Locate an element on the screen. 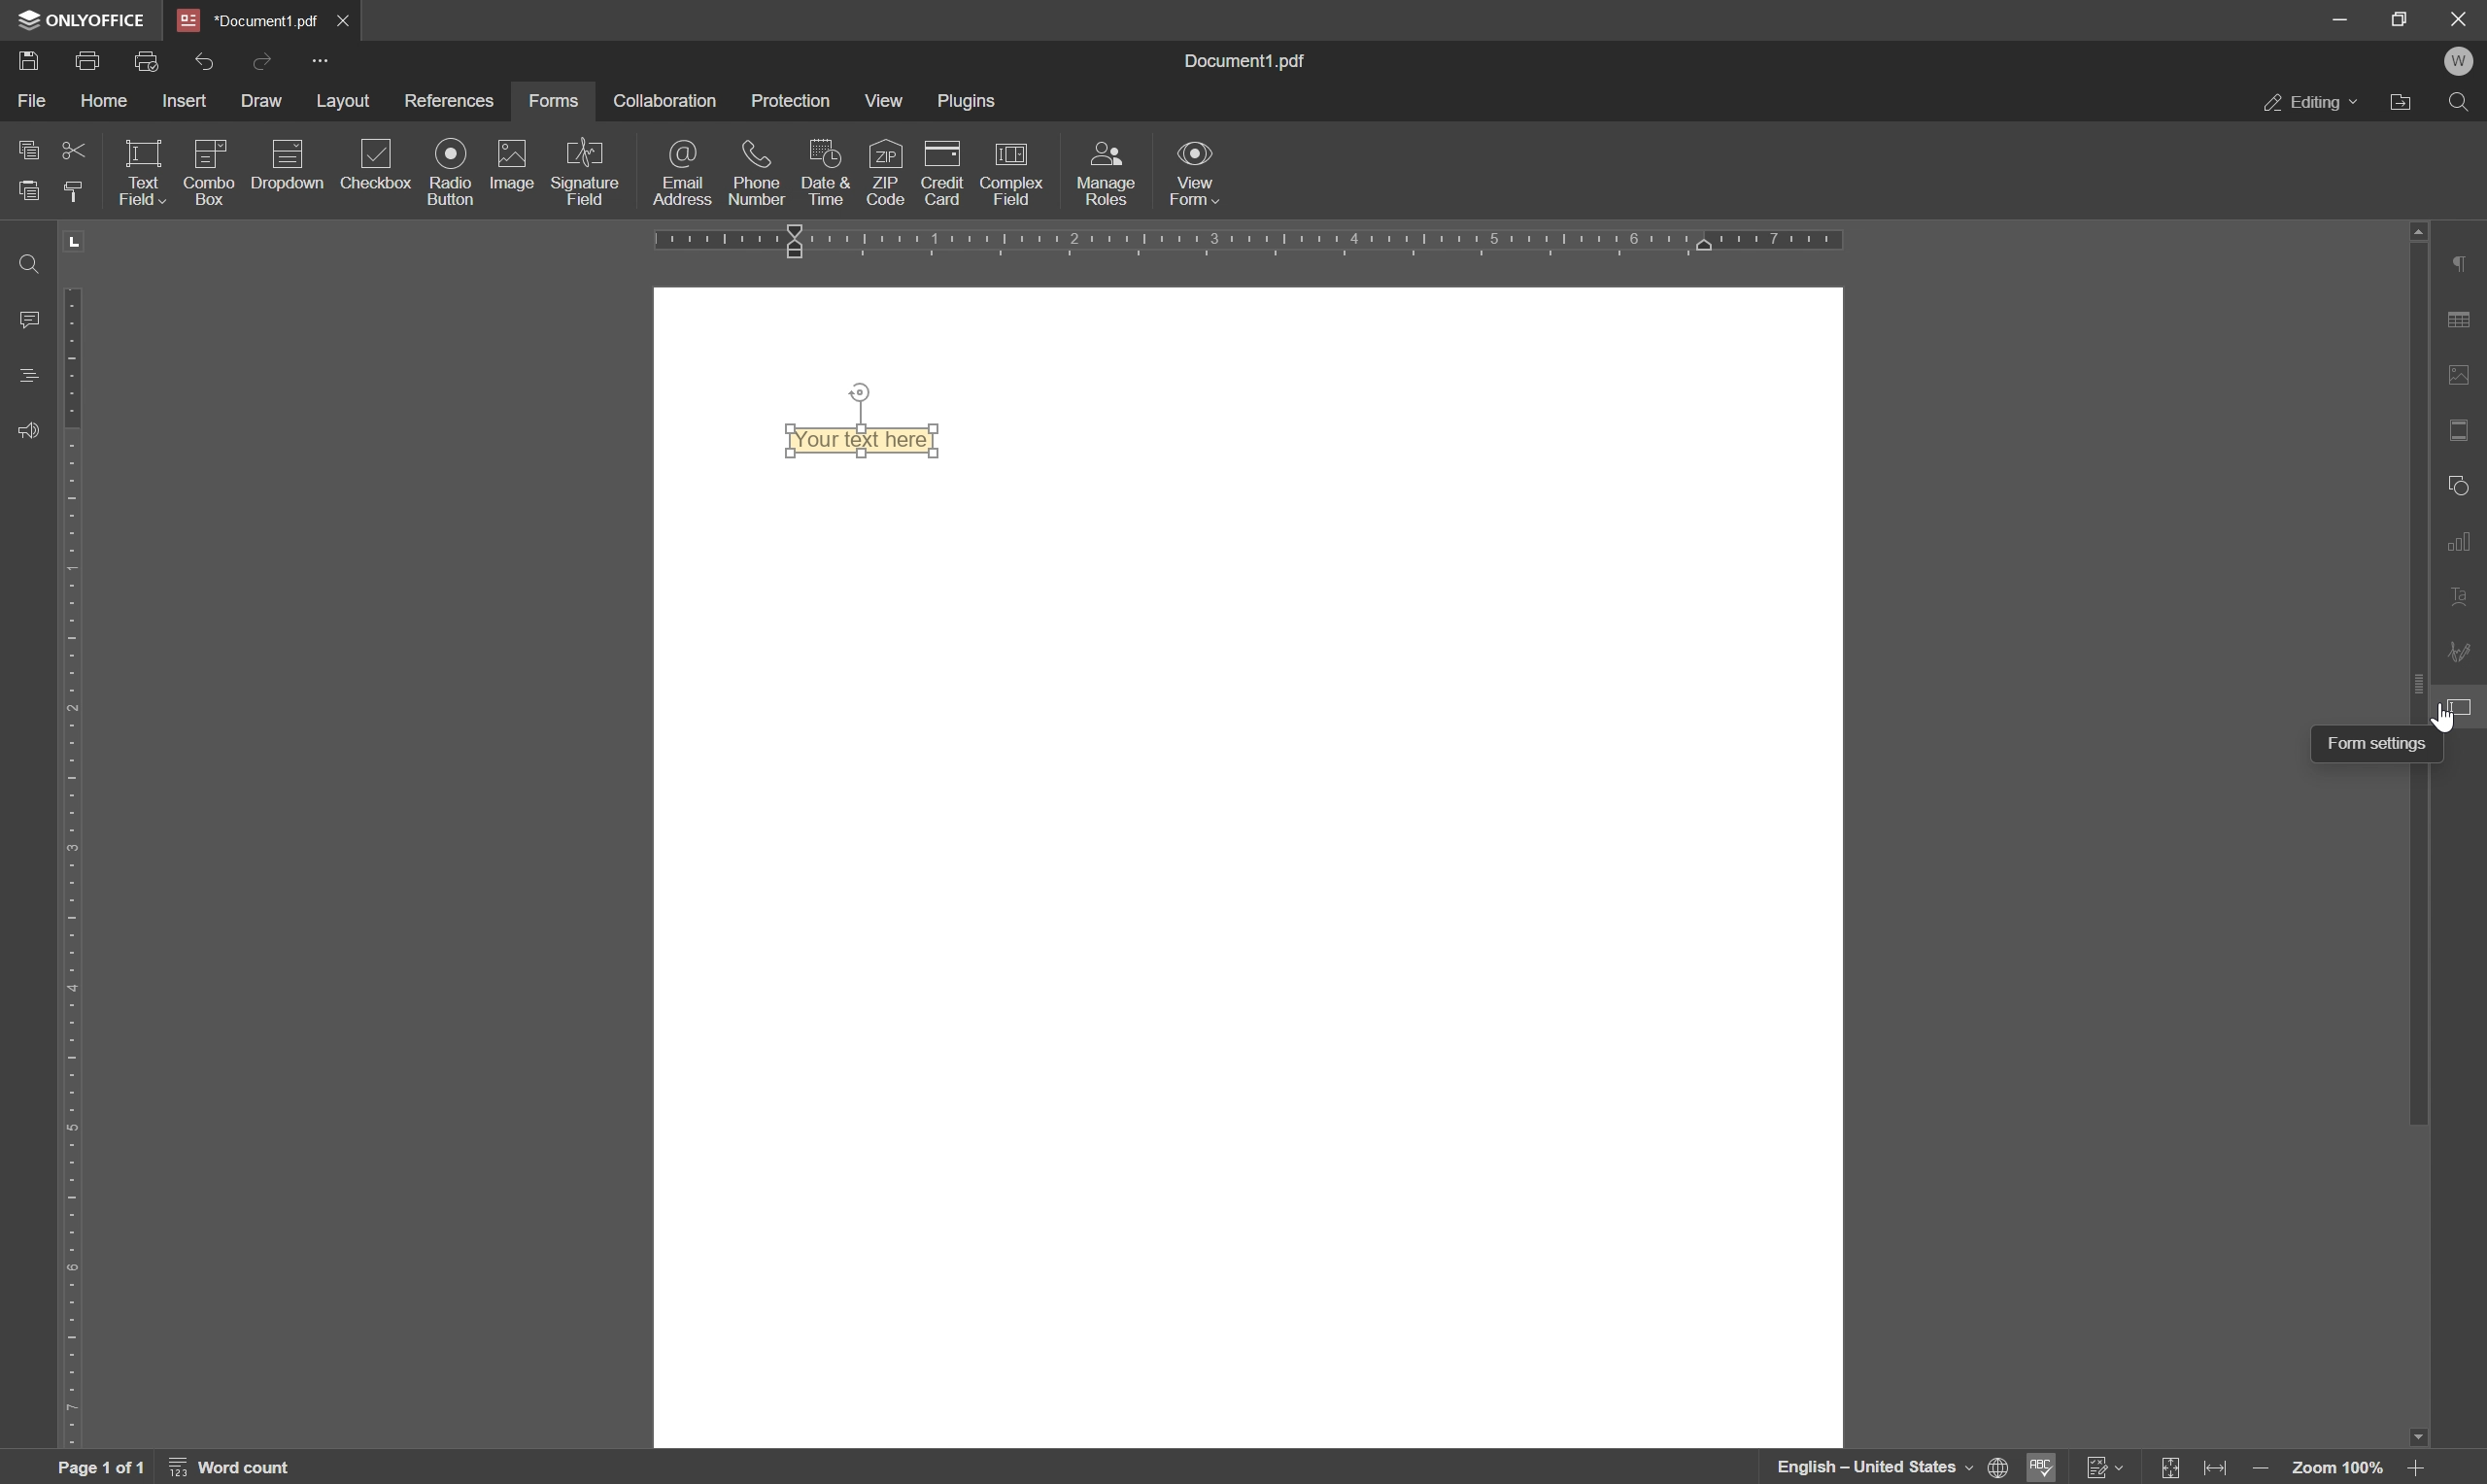 The width and height of the screenshot is (2487, 1484). welcome is located at coordinates (2461, 62).